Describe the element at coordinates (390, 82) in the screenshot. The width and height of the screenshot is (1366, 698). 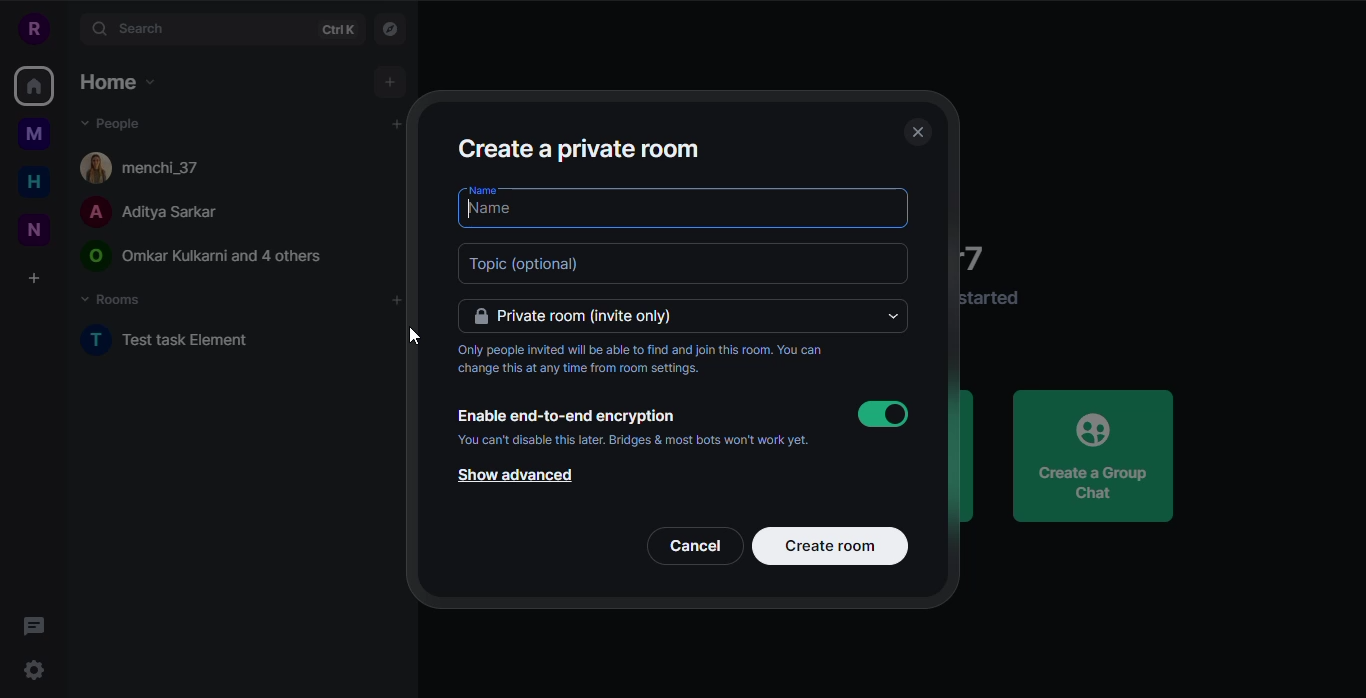
I see `add` at that location.